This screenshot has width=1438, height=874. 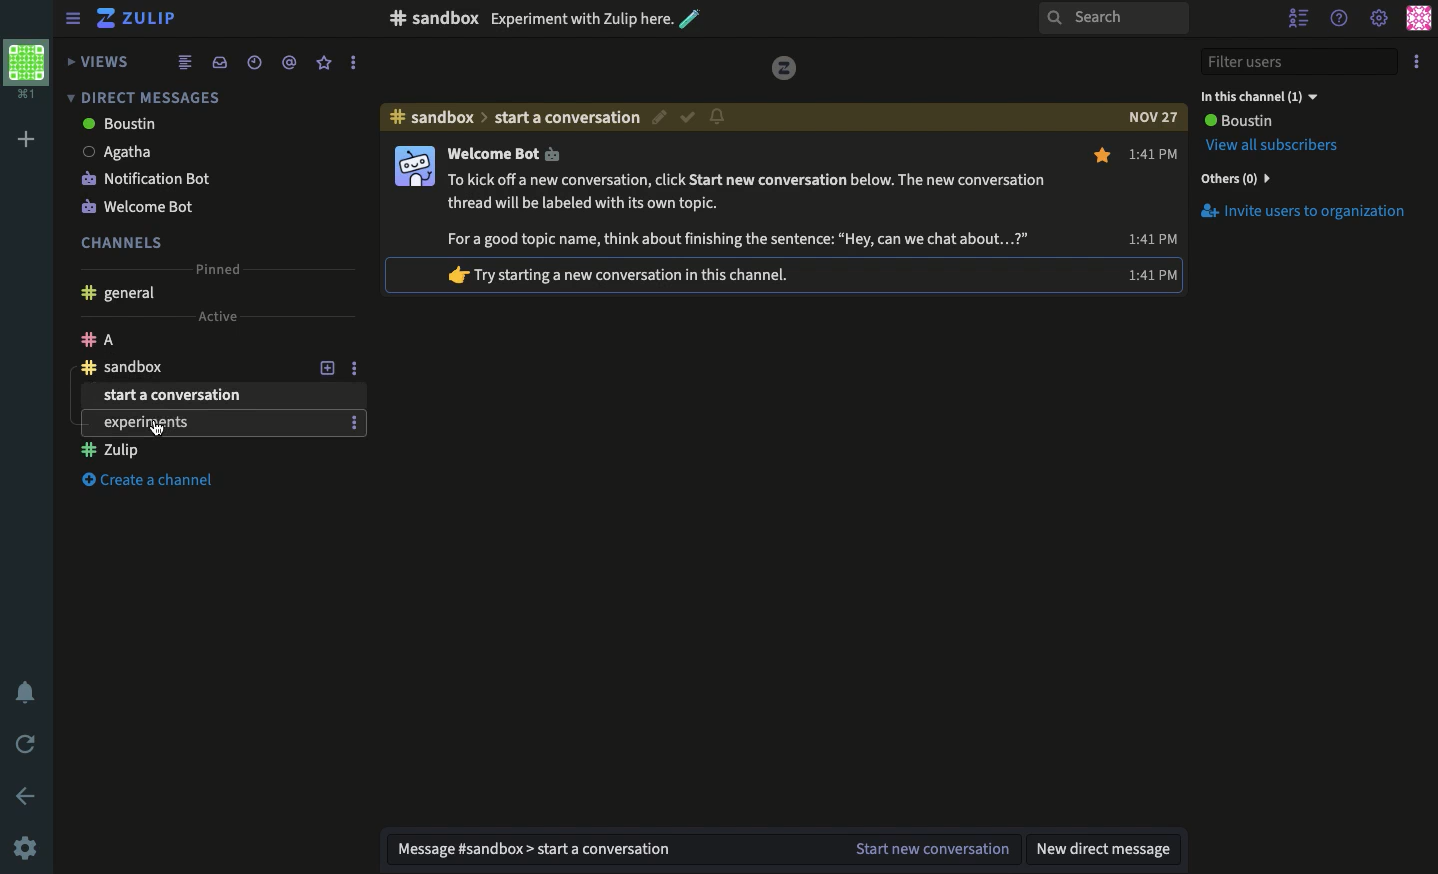 I want to click on Tag, so click(x=289, y=61).